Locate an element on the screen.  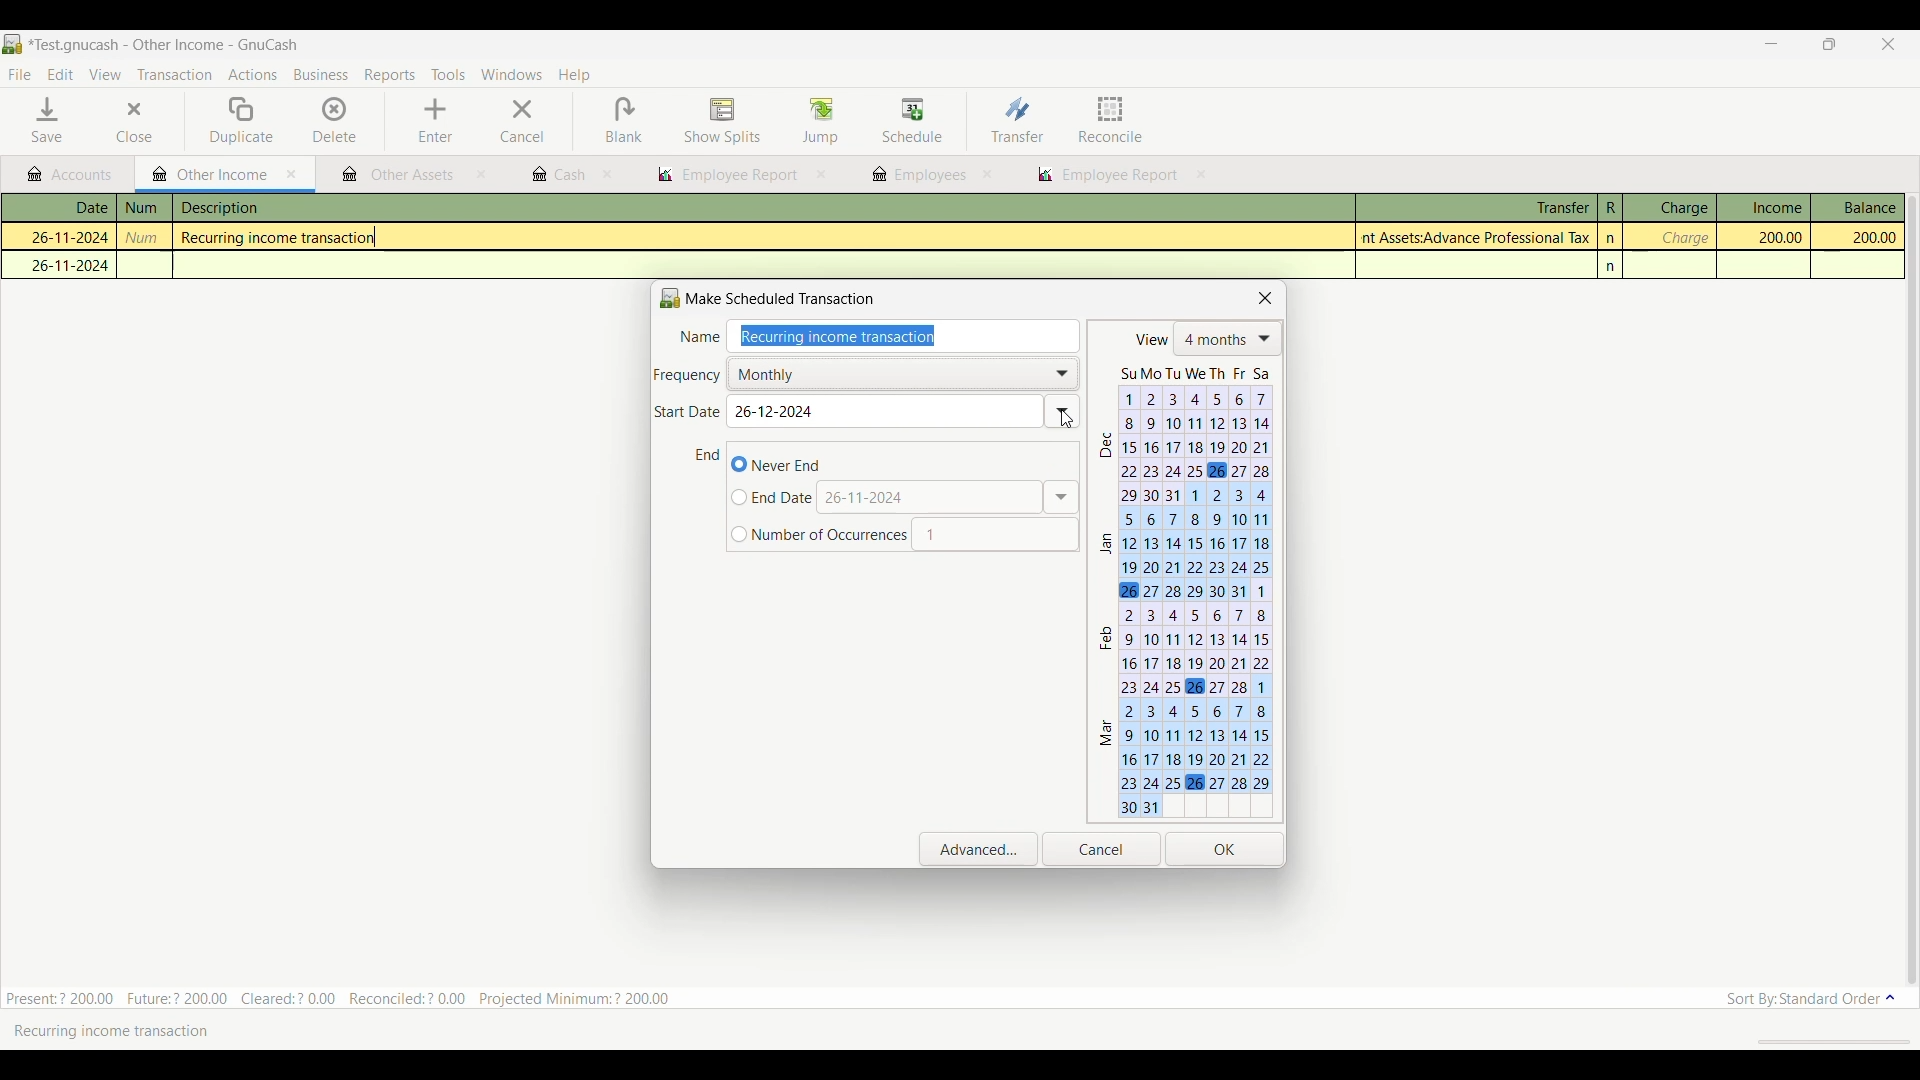
Close is located at coordinates (120, 122).